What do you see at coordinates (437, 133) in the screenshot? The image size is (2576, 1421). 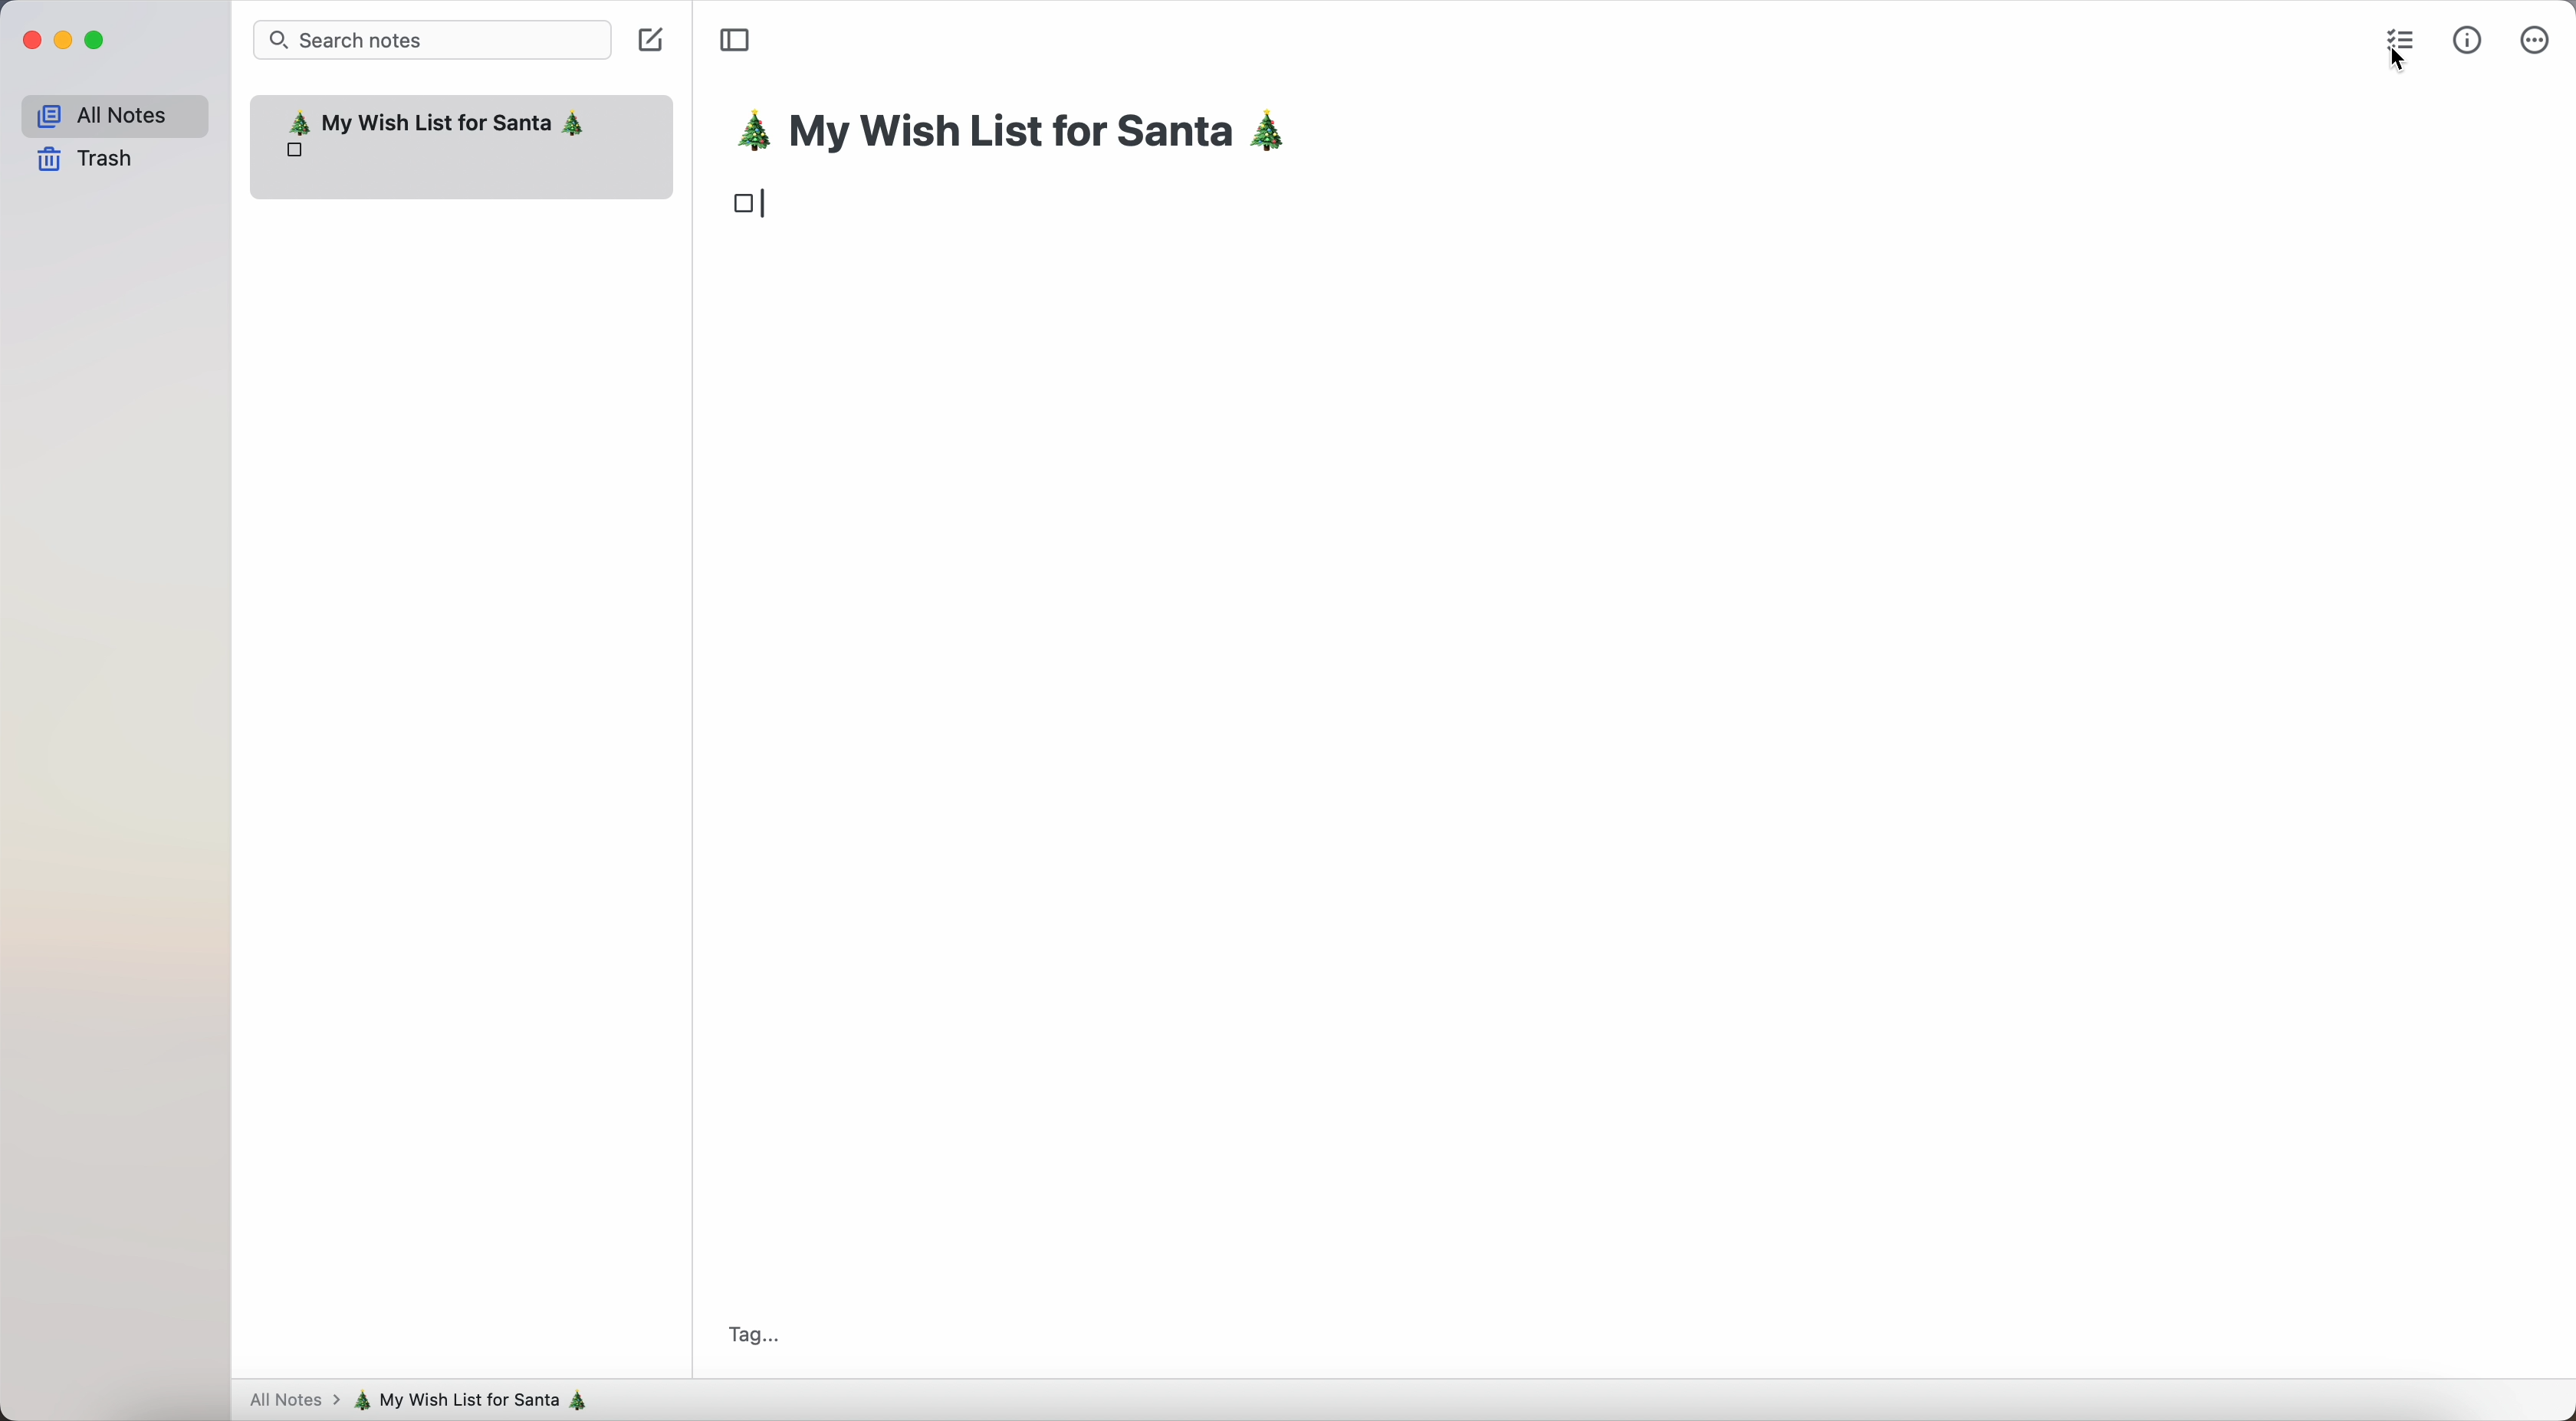 I see `My wish list for Santa` at bounding box center [437, 133].